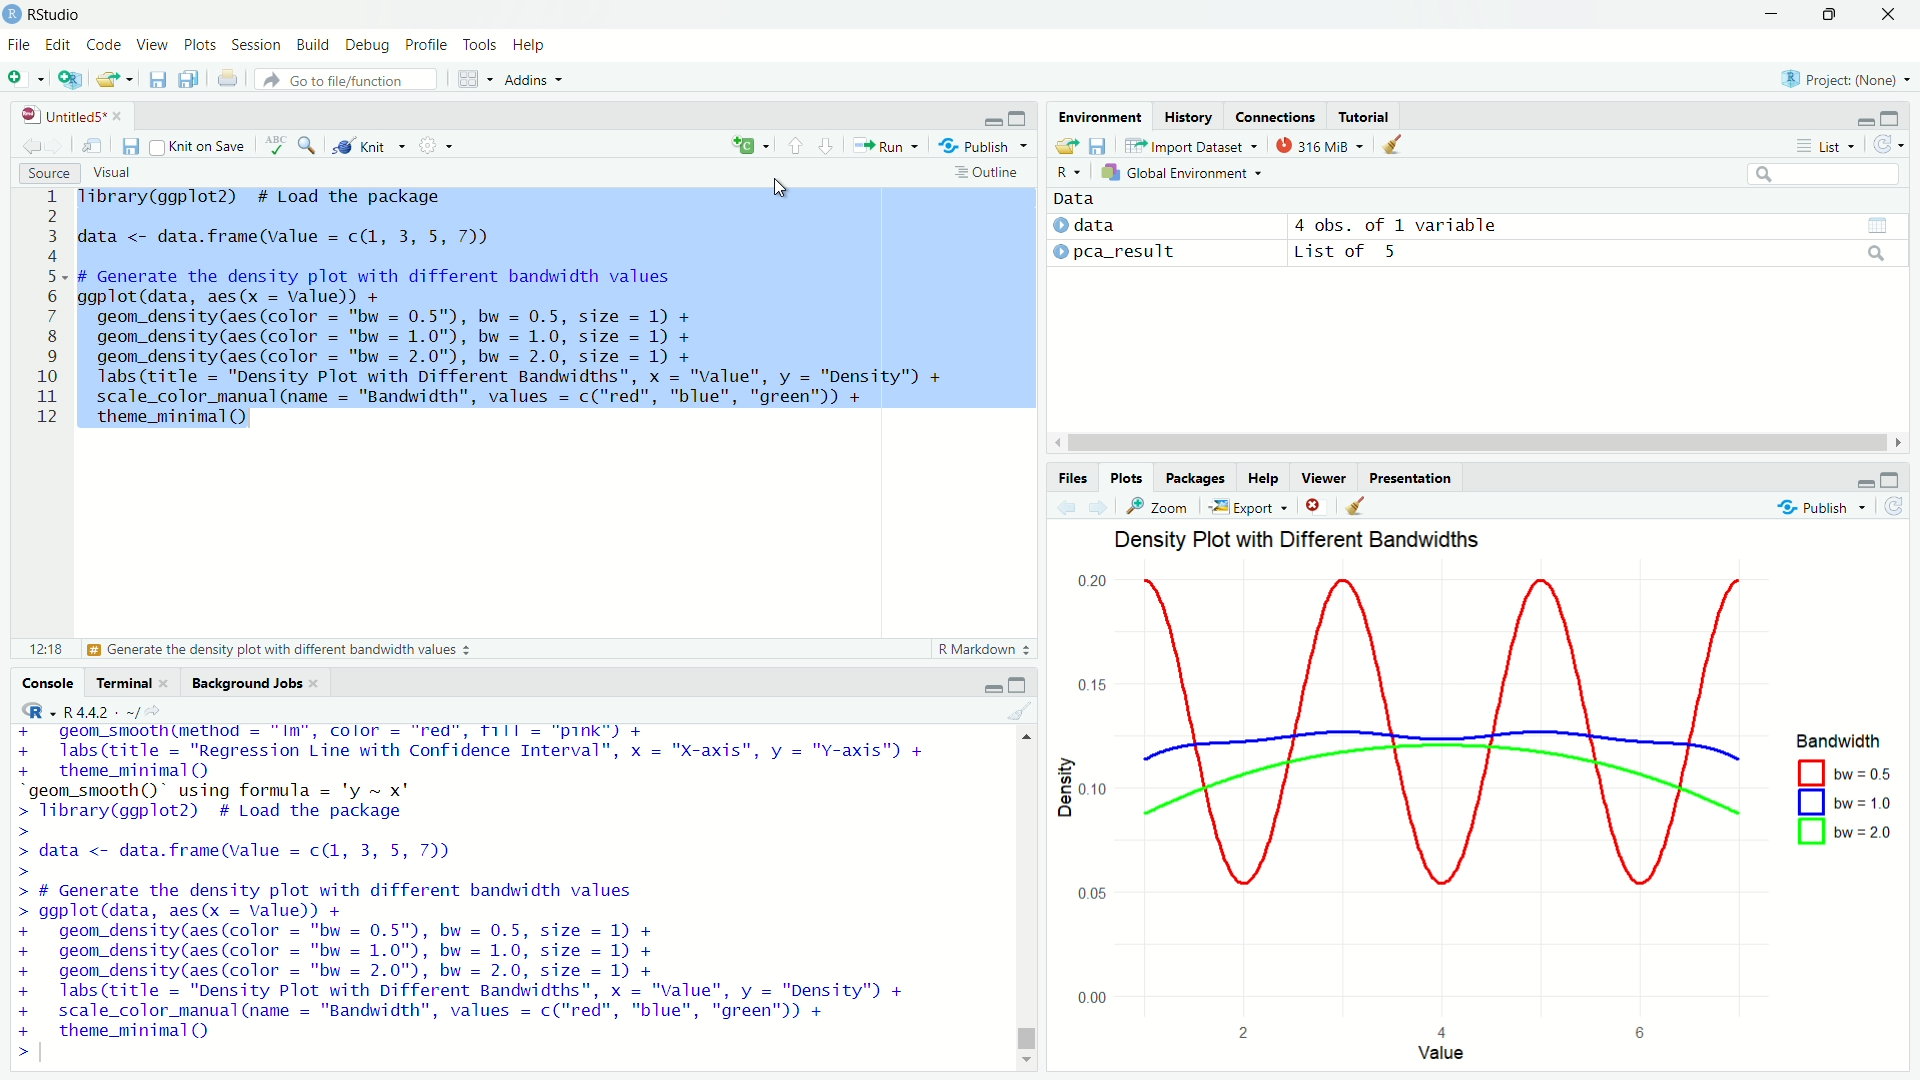 The height and width of the screenshot is (1080, 1920). Describe the element at coordinates (1864, 482) in the screenshot. I see `minimize` at that location.